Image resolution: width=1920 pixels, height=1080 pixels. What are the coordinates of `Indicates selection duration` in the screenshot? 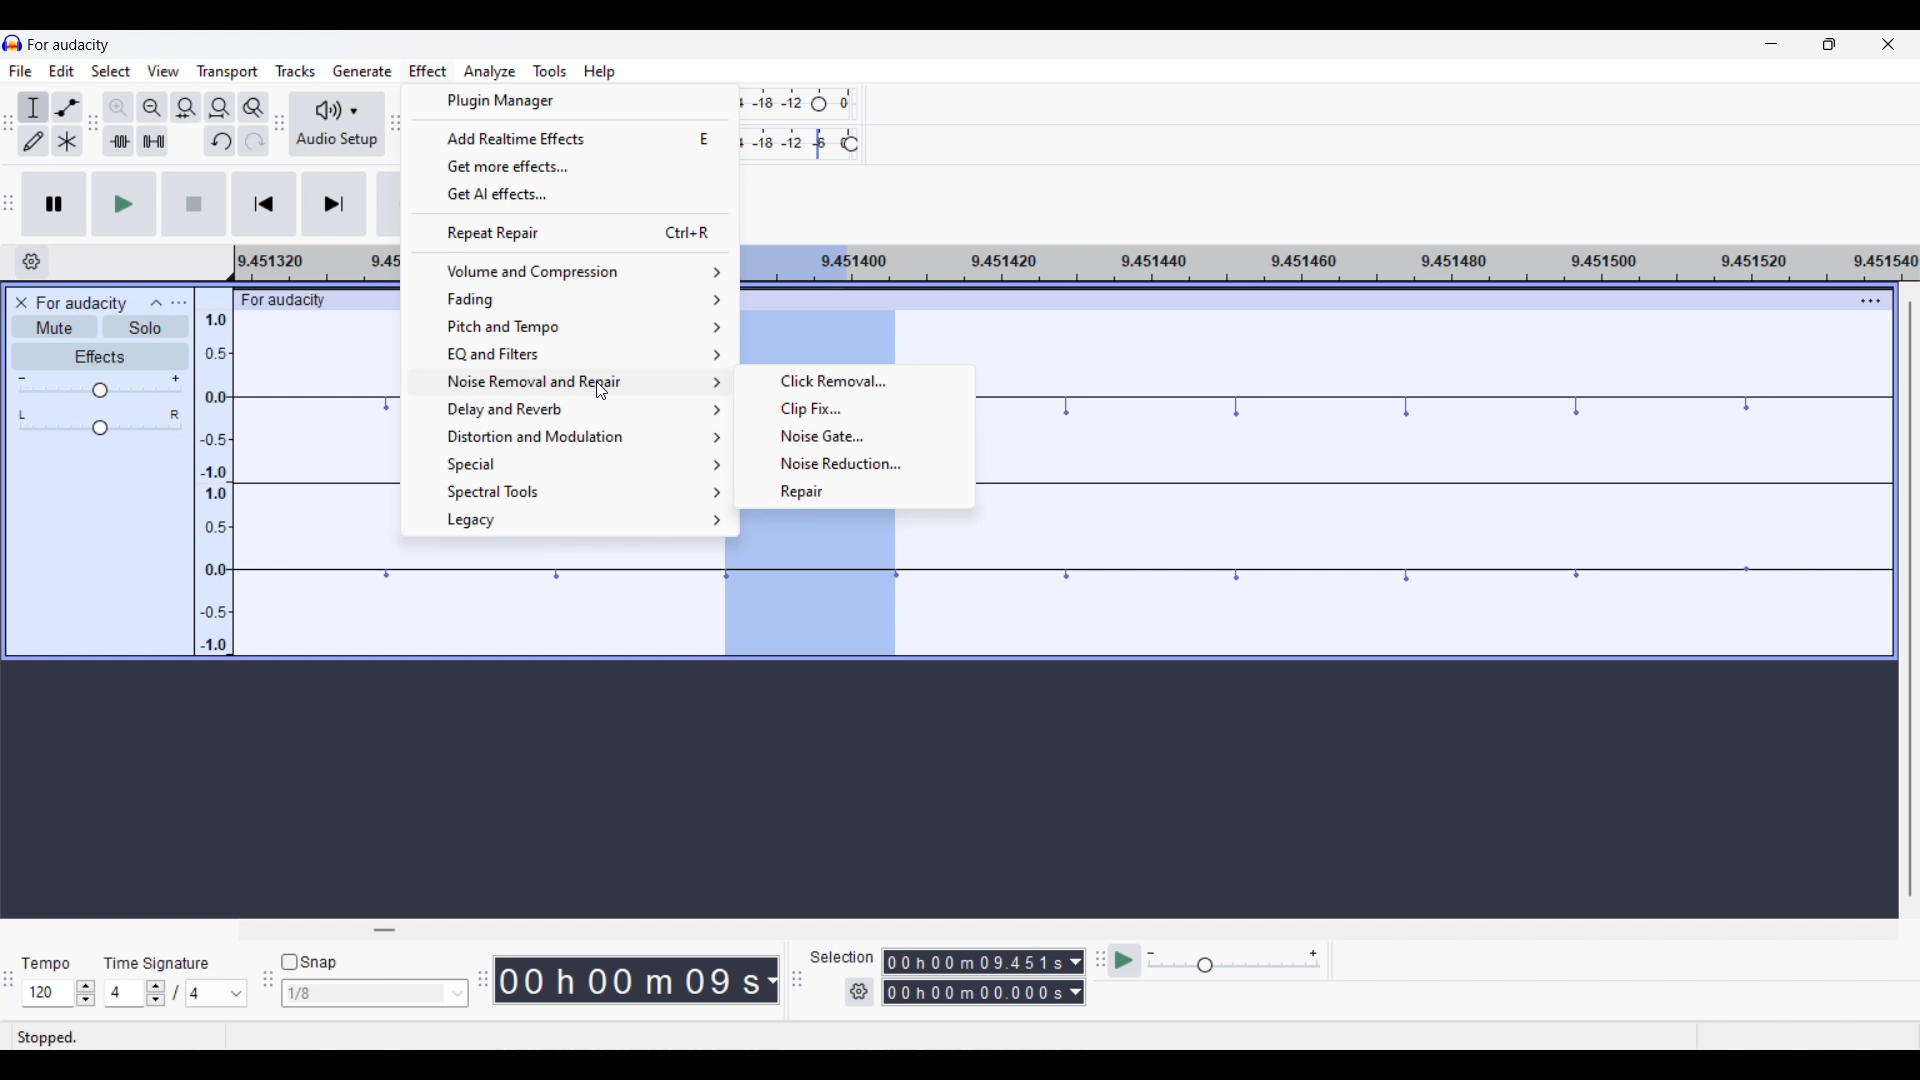 It's located at (841, 958).